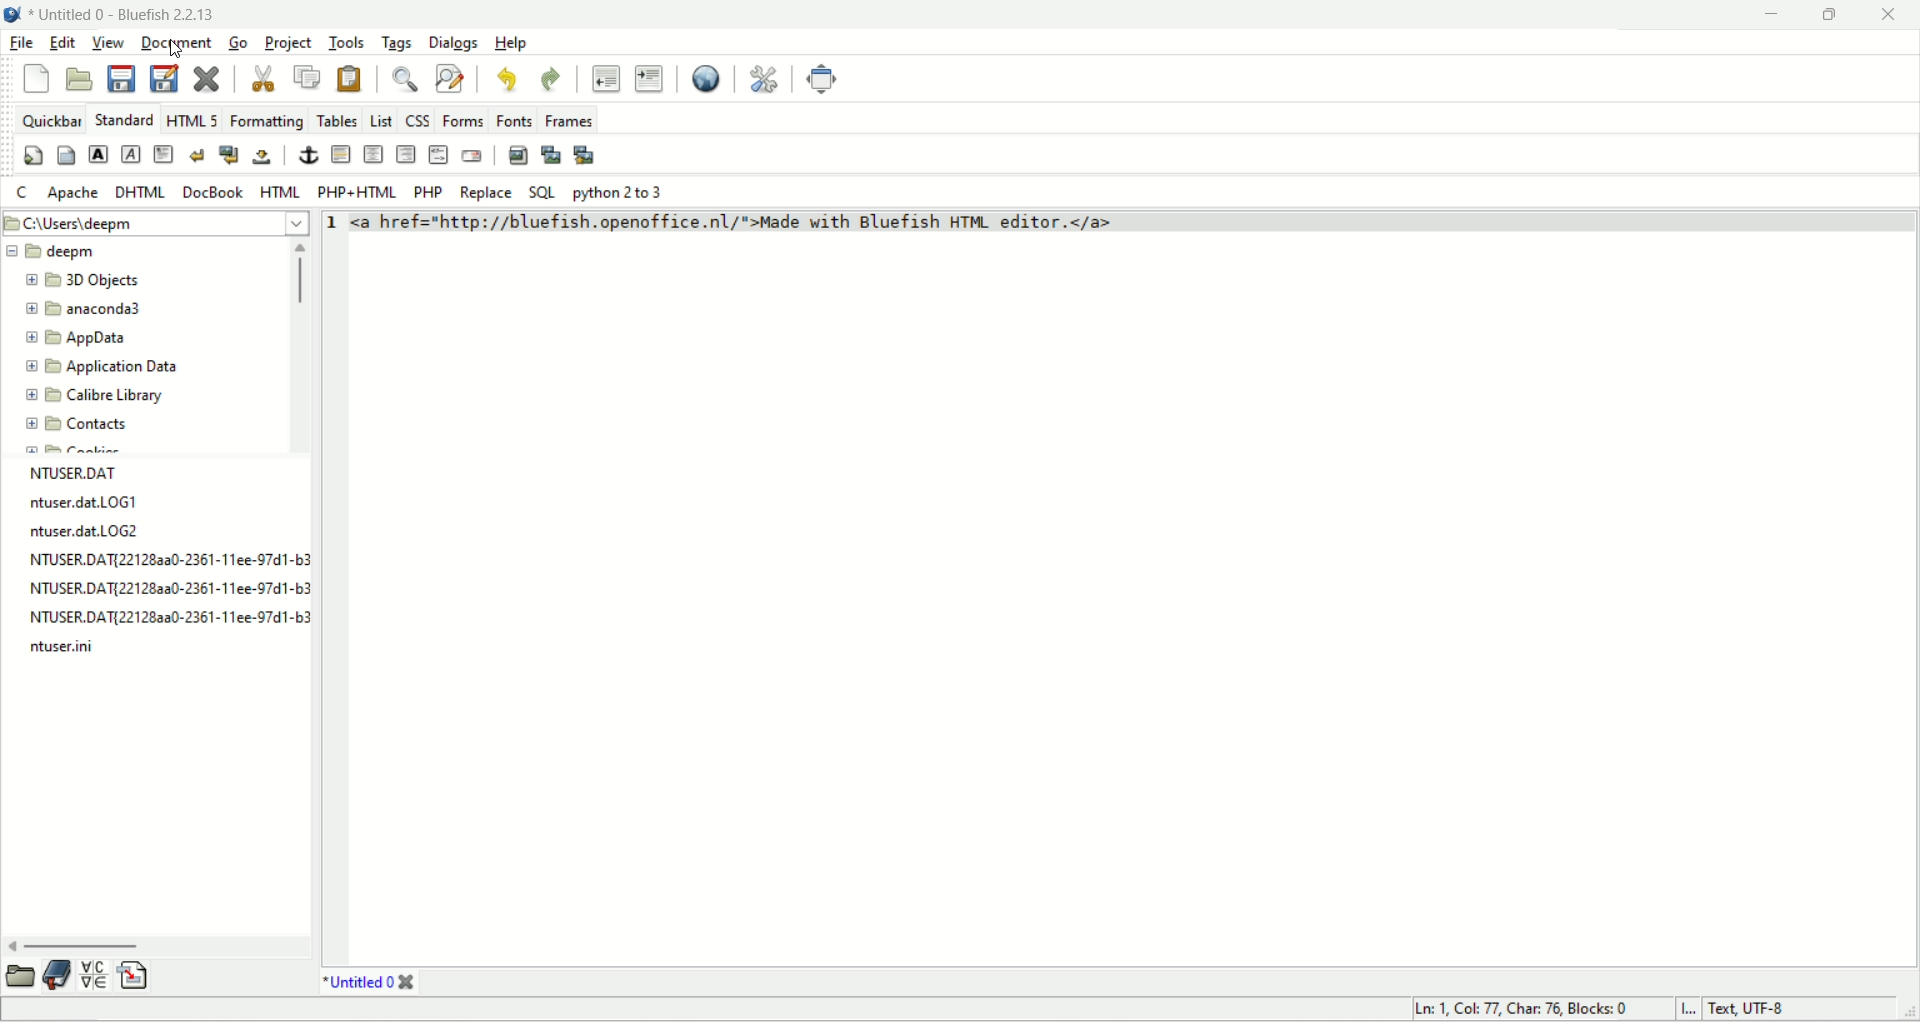  I want to click on logo, so click(16, 16).